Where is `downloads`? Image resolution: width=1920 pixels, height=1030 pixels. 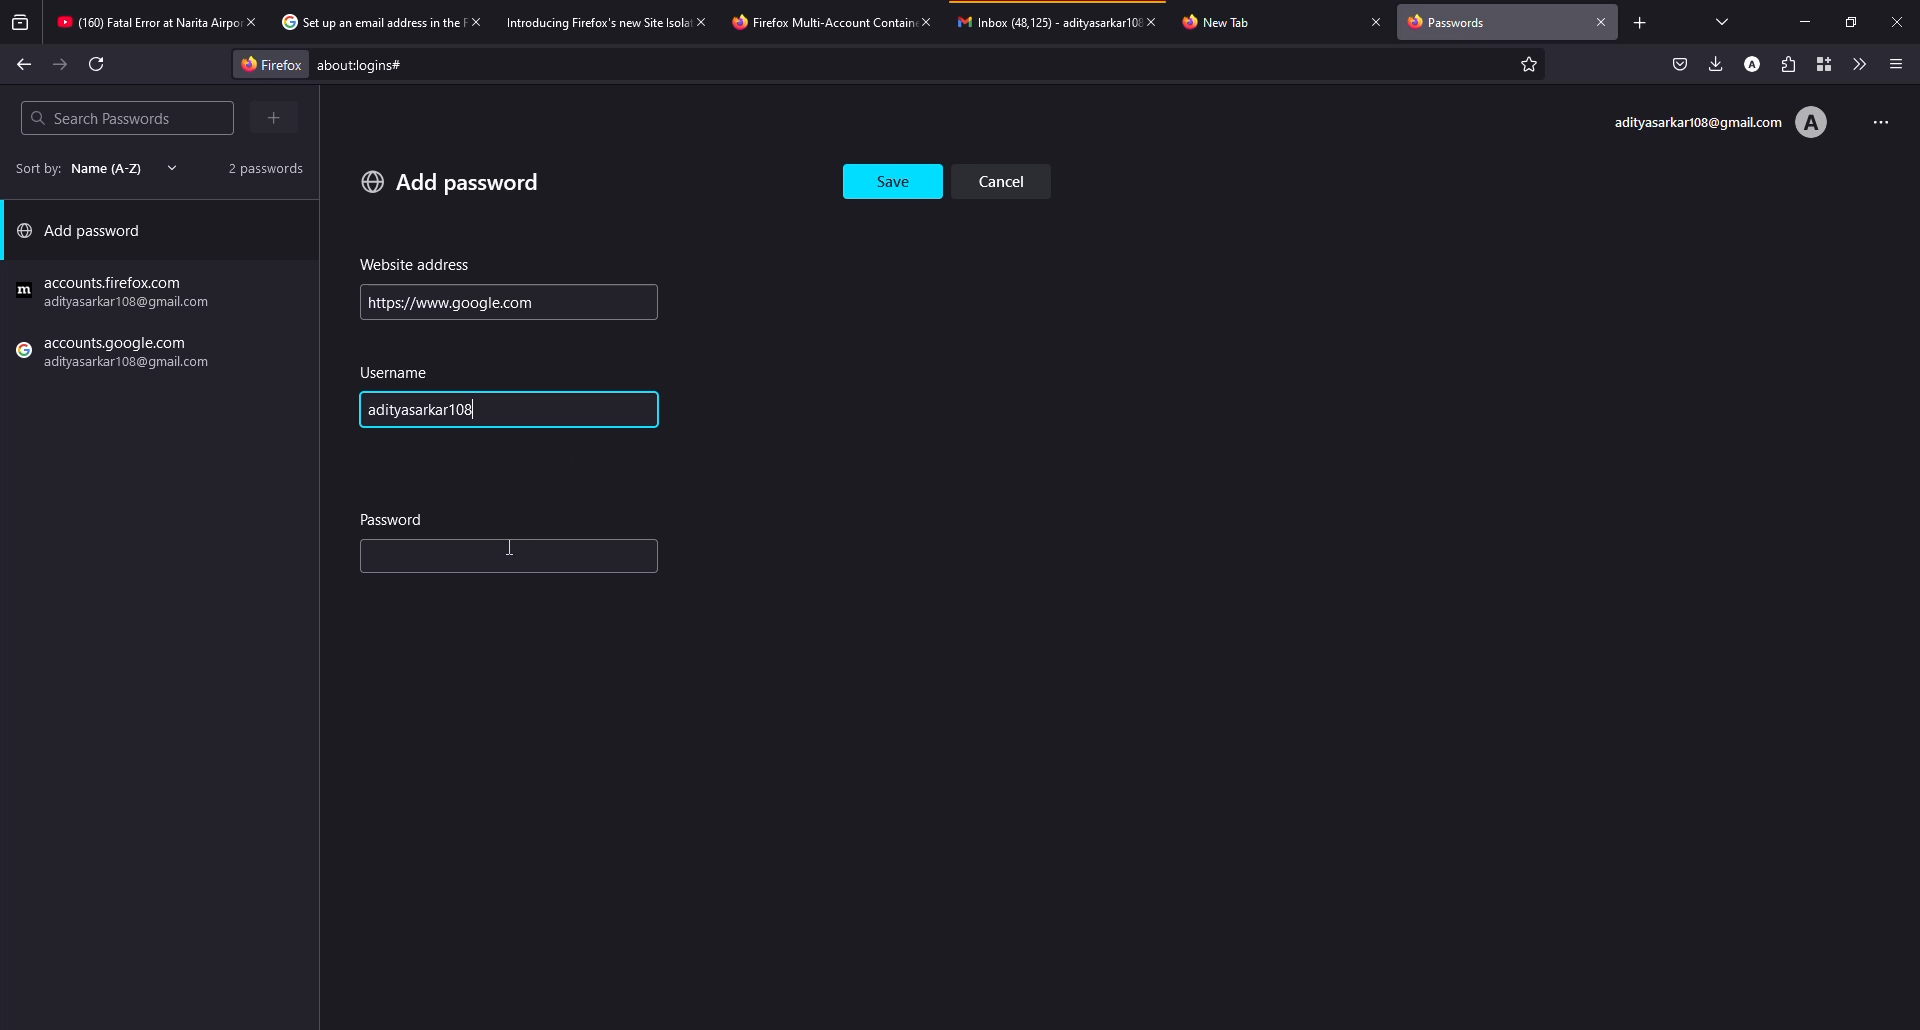
downloads is located at coordinates (1716, 63).